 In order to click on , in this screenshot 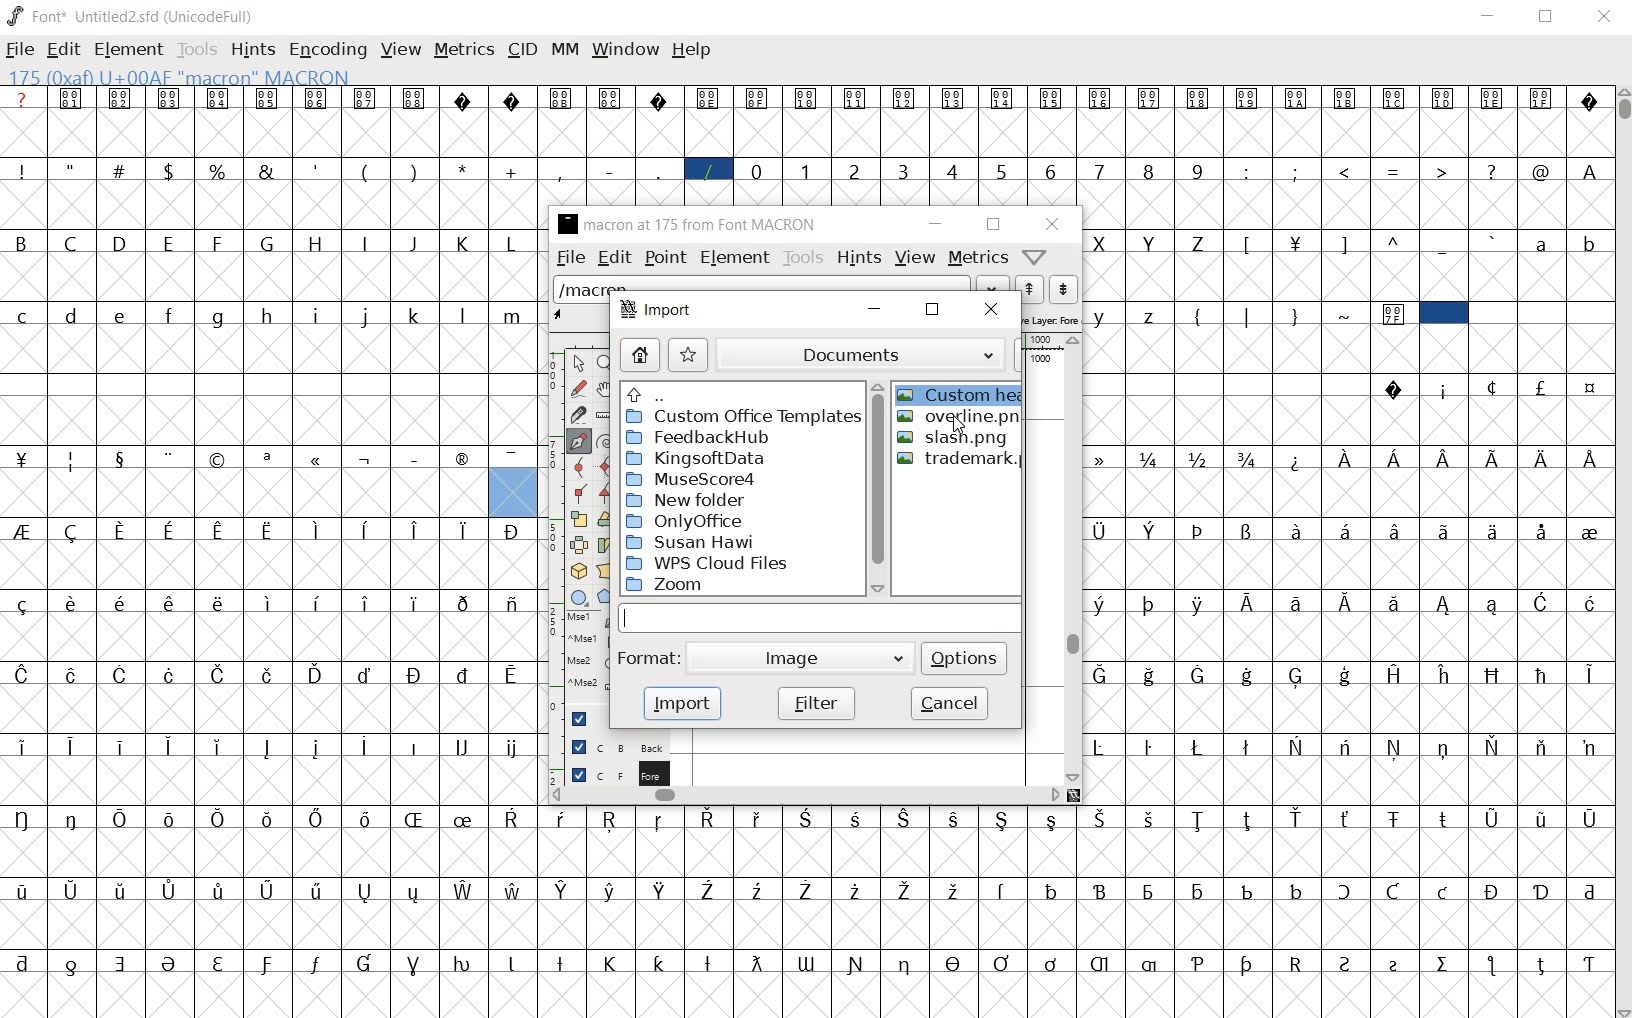, I will do `click(561, 173)`.